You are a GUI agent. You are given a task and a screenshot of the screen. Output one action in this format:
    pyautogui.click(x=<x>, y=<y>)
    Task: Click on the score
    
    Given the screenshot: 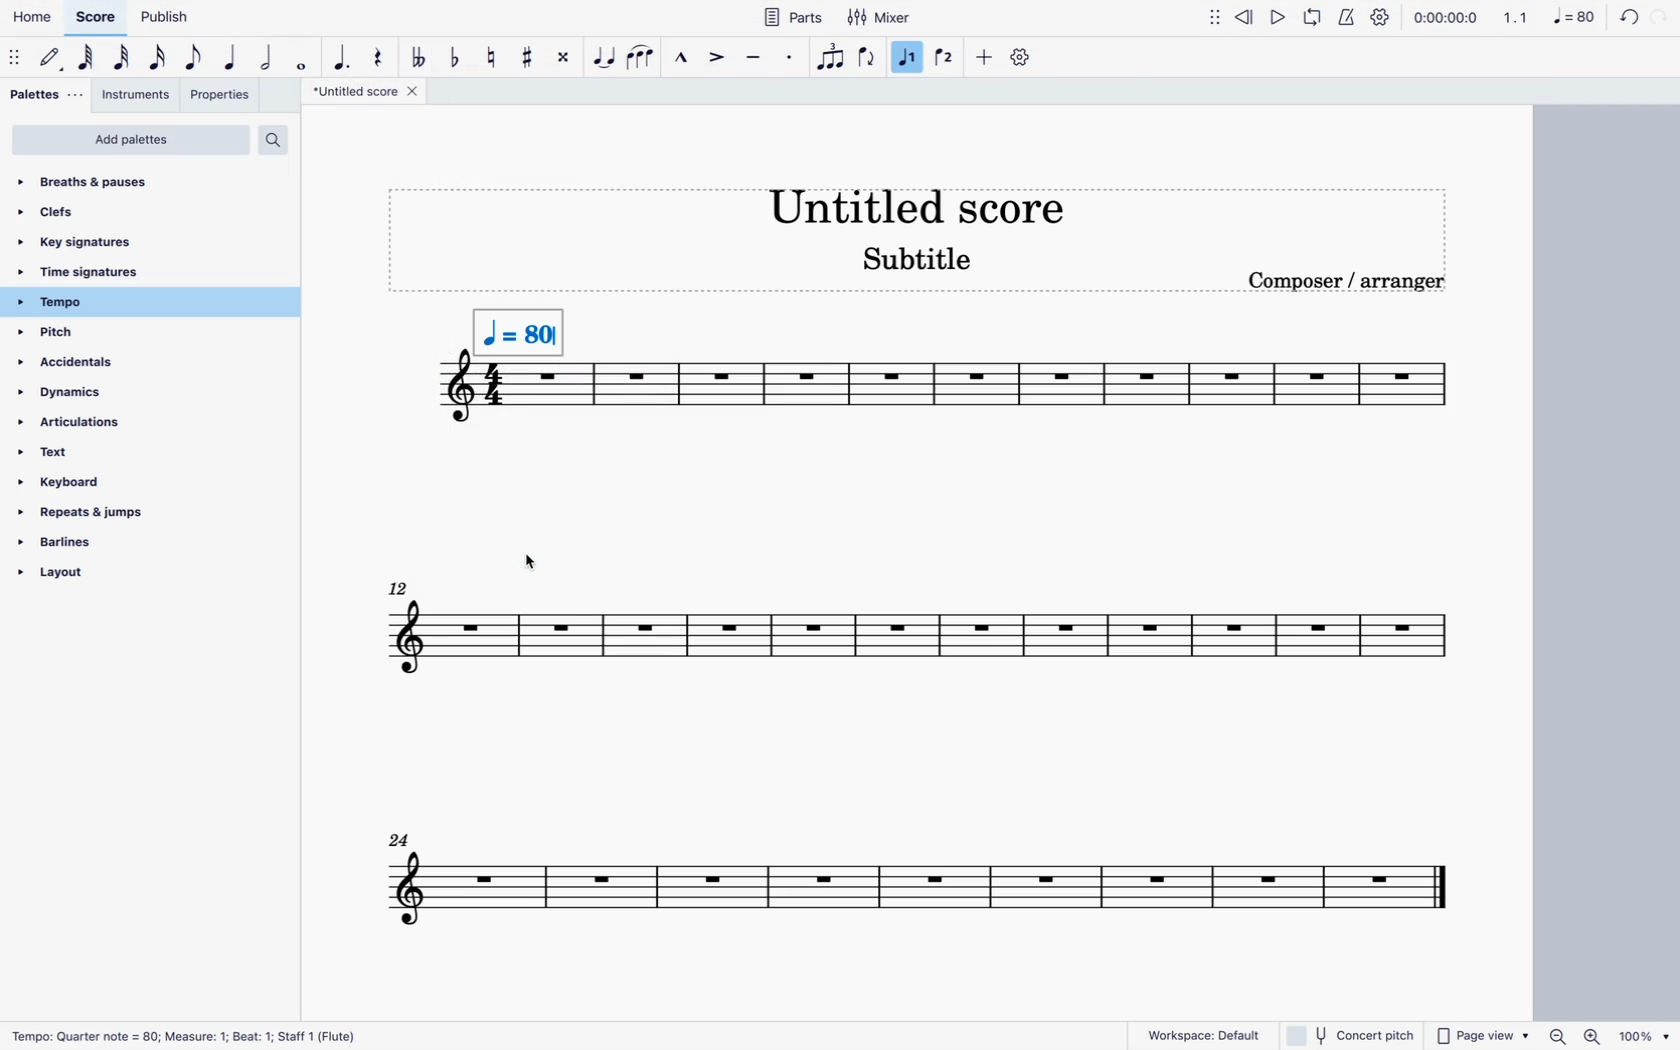 What is the action you would take?
    pyautogui.click(x=925, y=642)
    